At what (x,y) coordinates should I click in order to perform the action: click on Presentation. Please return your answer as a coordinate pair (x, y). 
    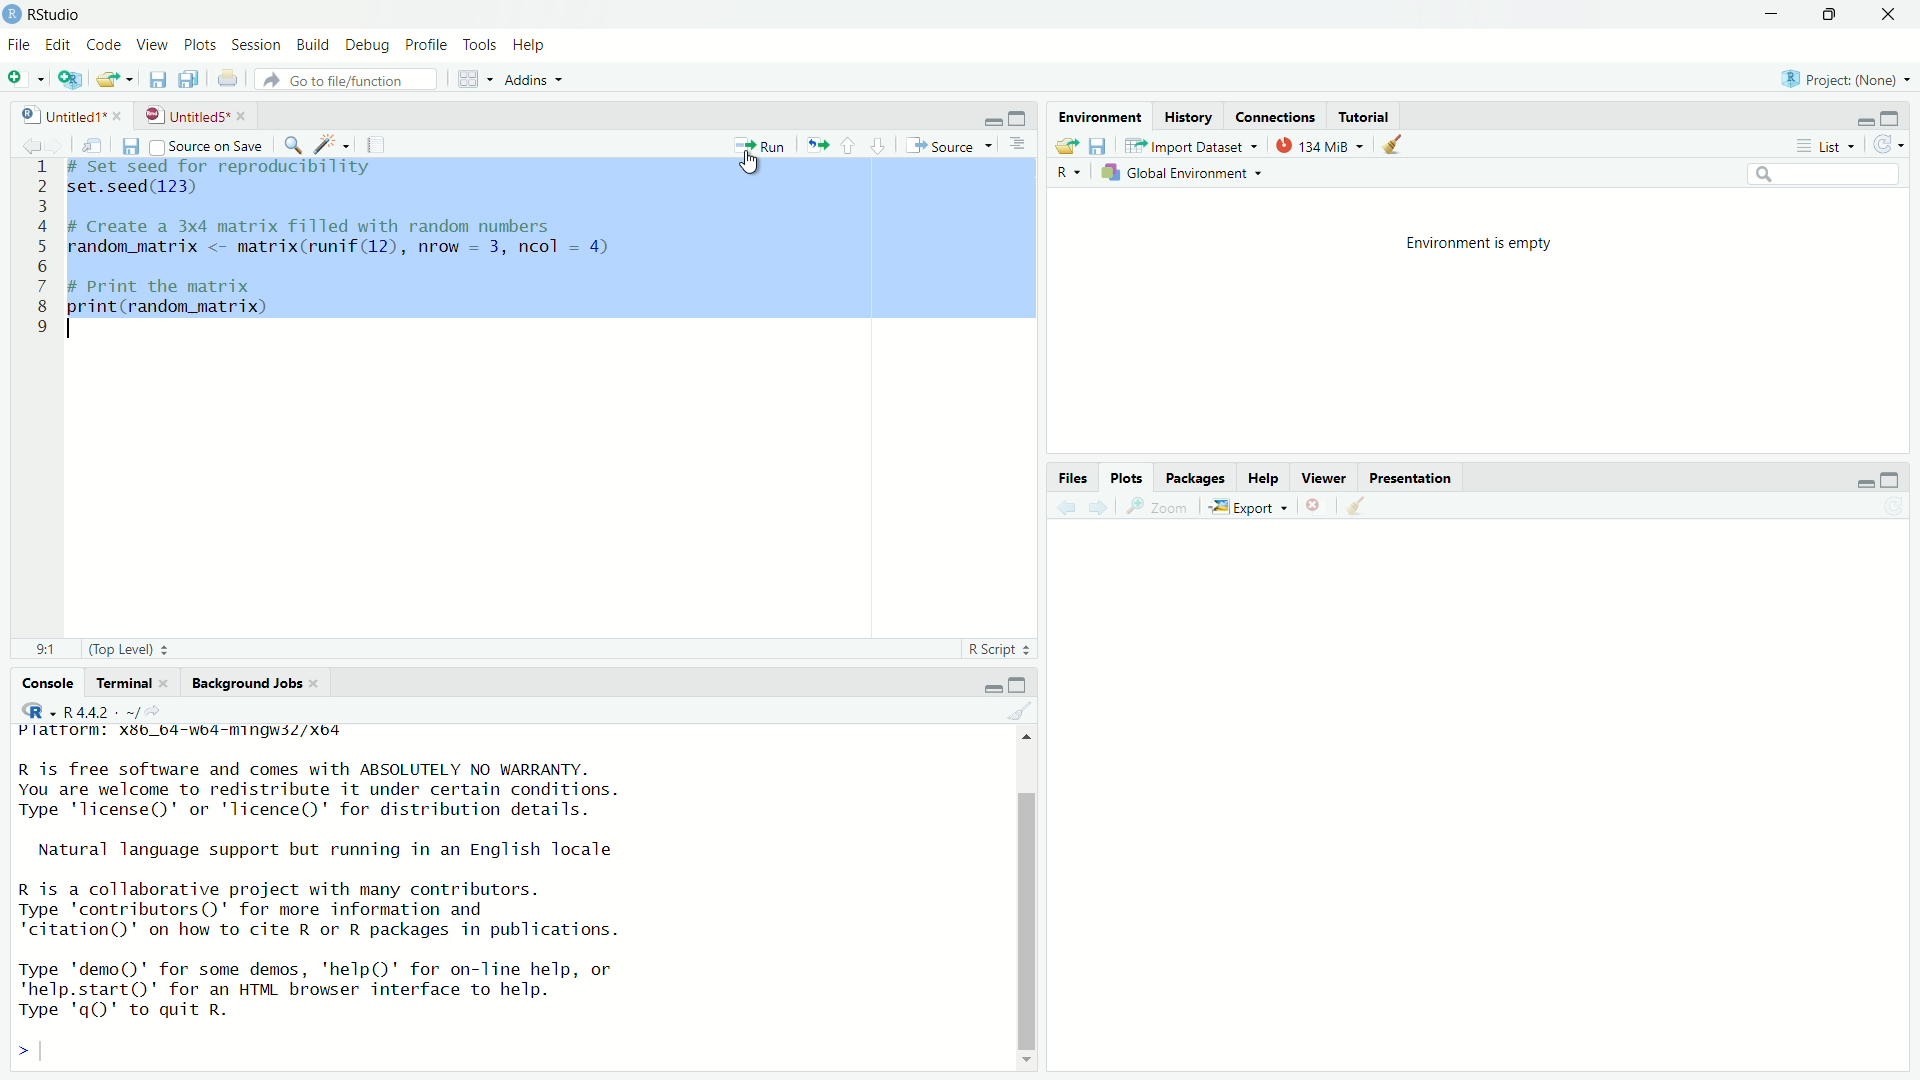
    Looking at the image, I should click on (1415, 480).